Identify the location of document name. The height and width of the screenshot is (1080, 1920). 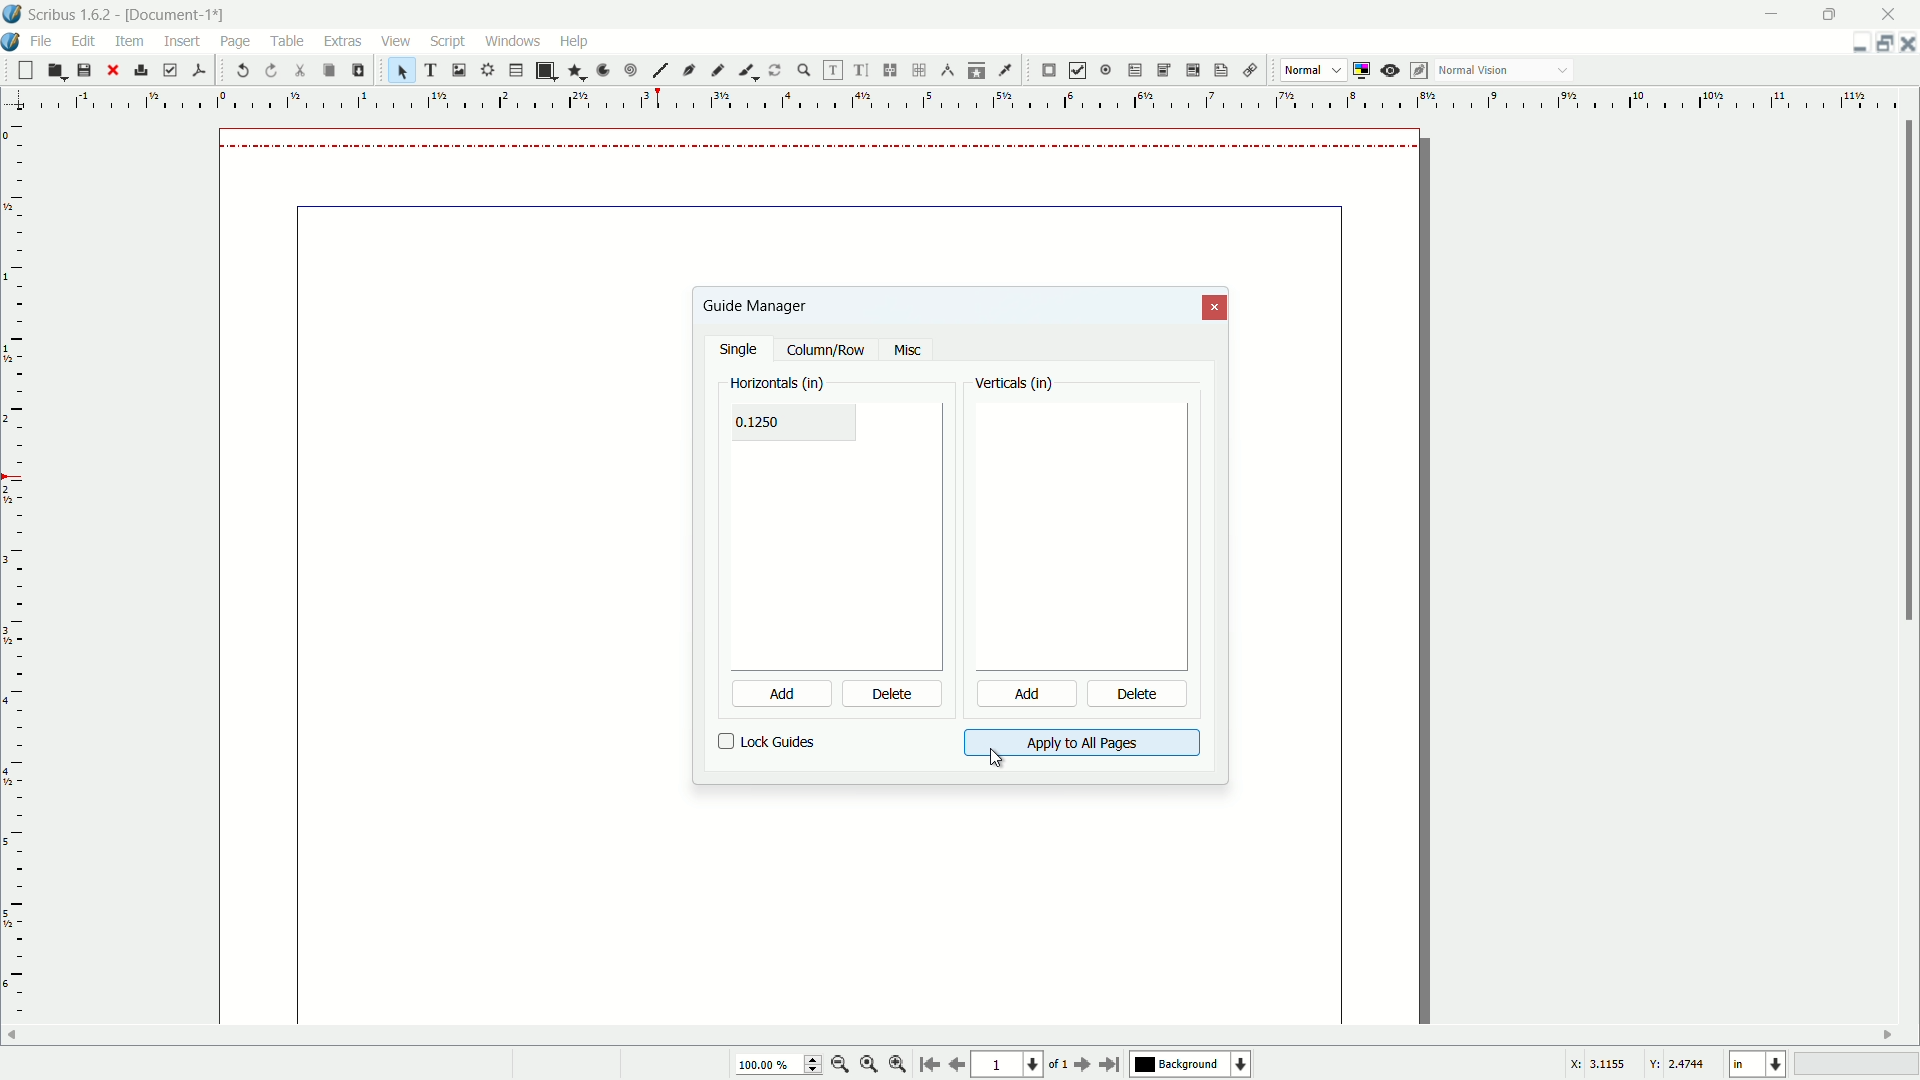
(179, 15).